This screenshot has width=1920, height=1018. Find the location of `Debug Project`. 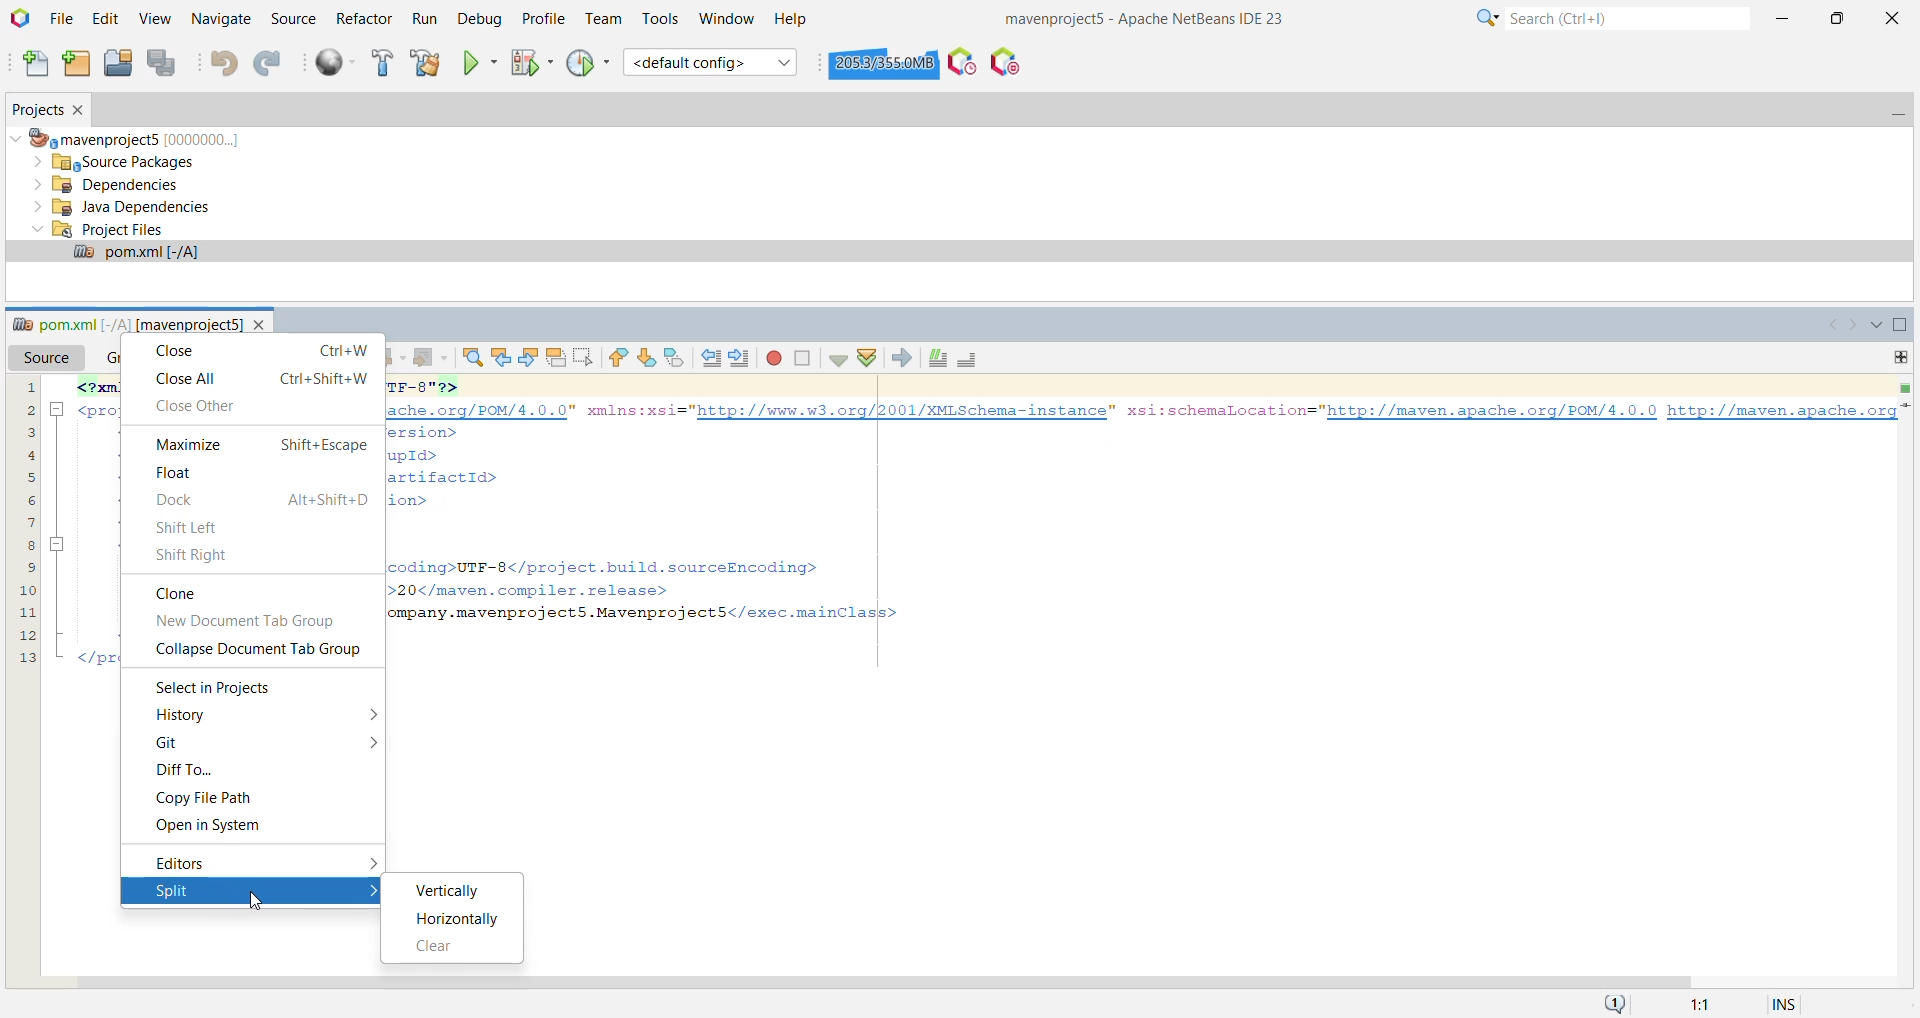

Debug Project is located at coordinates (530, 62).